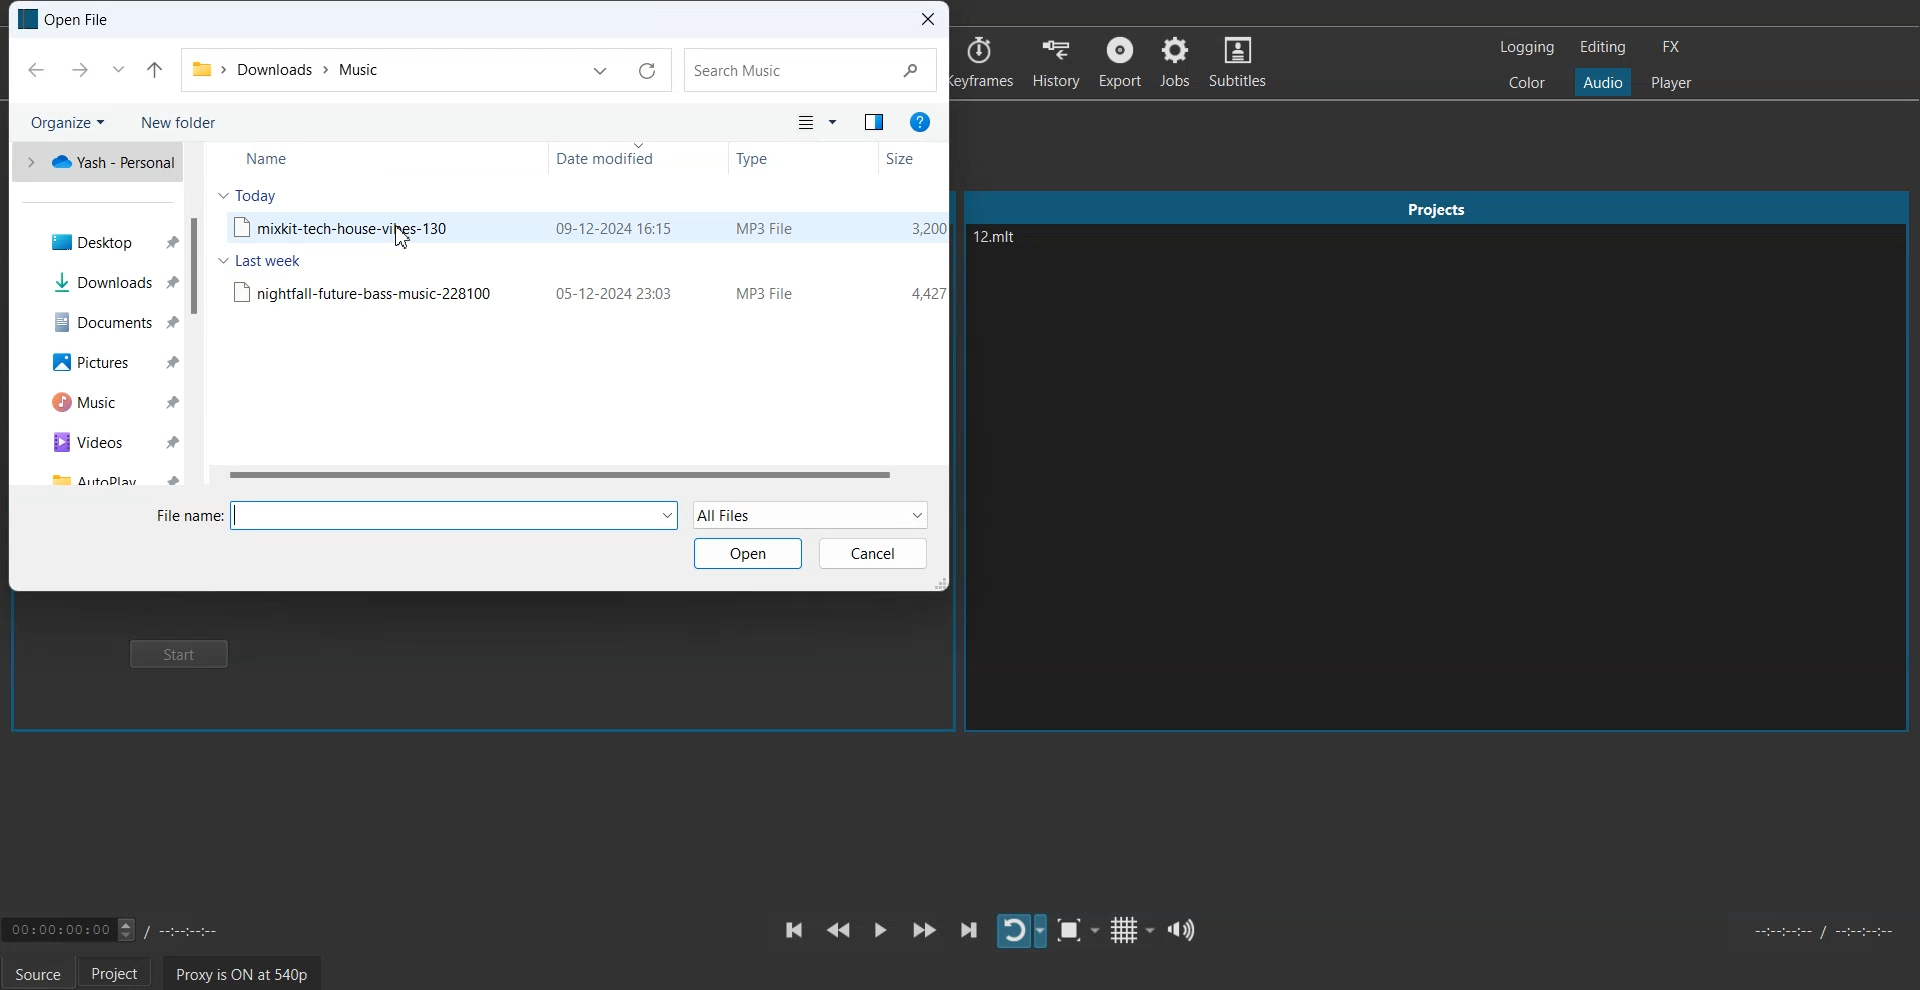  Describe the element at coordinates (1122, 61) in the screenshot. I see `Export` at that location.